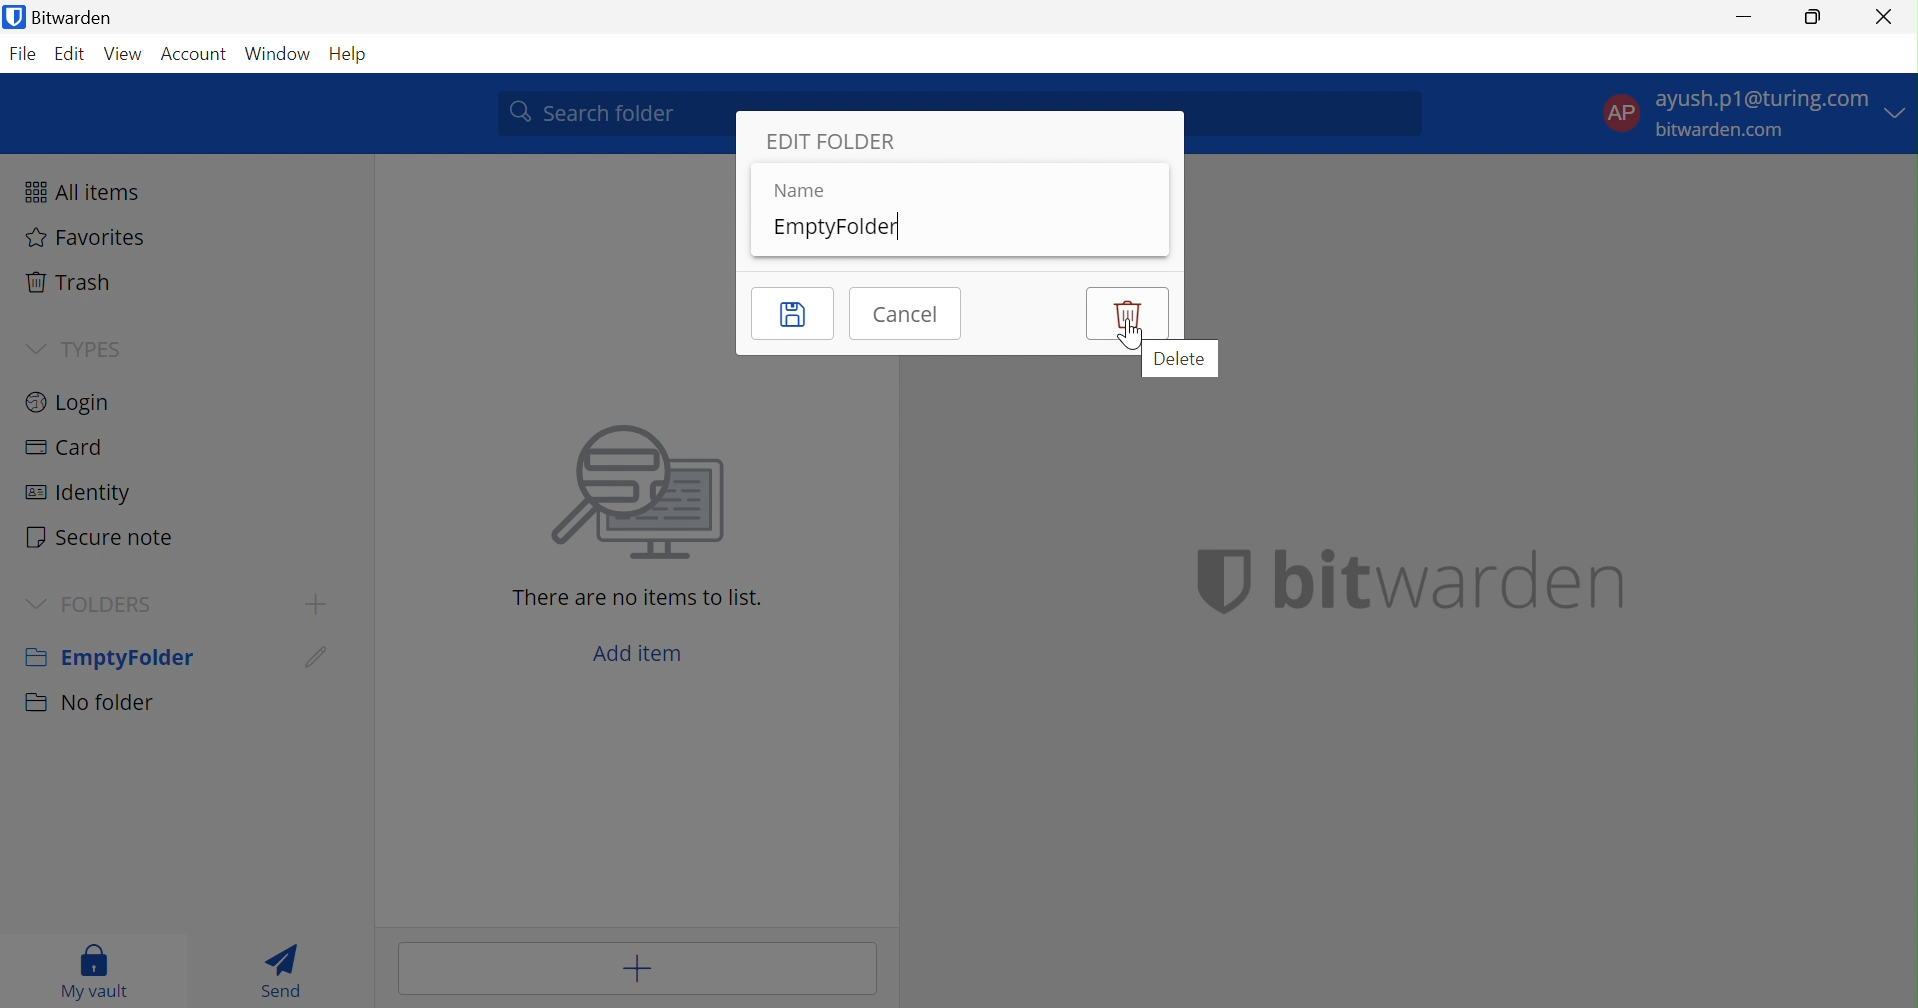  I want to click on Identity, so click(80, 497).